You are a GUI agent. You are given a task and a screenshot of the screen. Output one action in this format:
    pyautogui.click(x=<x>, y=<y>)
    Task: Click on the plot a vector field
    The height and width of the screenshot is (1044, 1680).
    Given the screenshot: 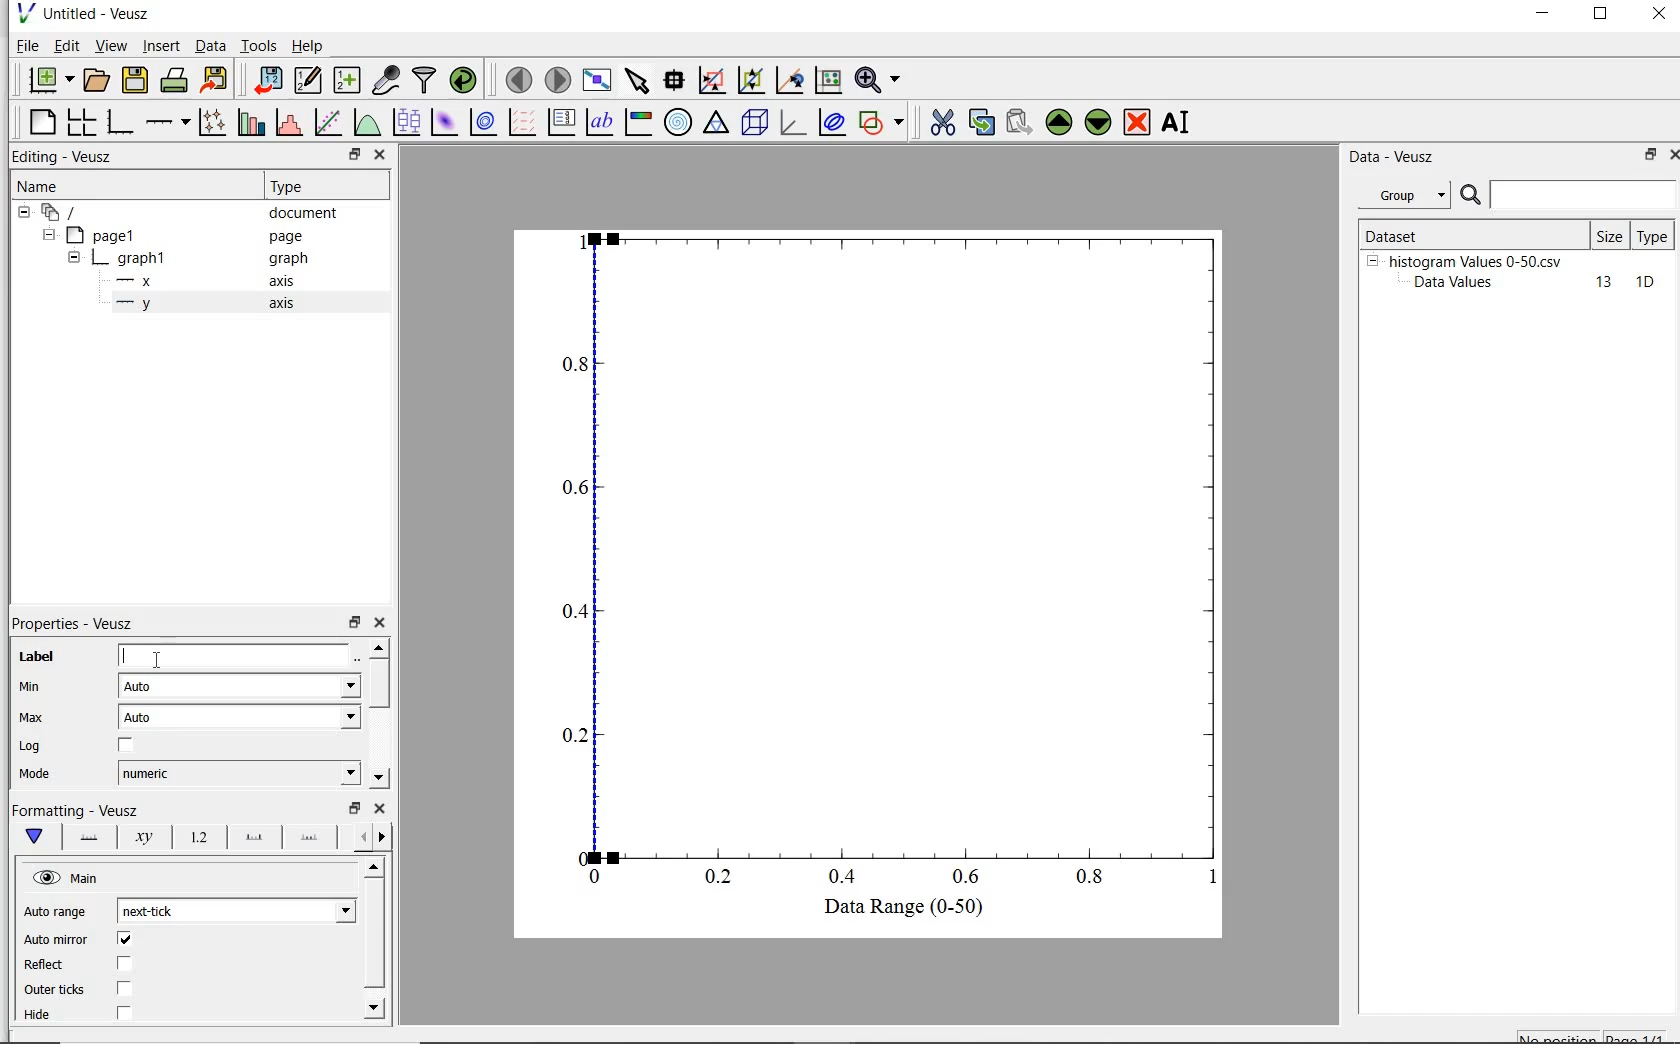 What is the action you would take?
    pyautogui.click(x=524, y=122)
    